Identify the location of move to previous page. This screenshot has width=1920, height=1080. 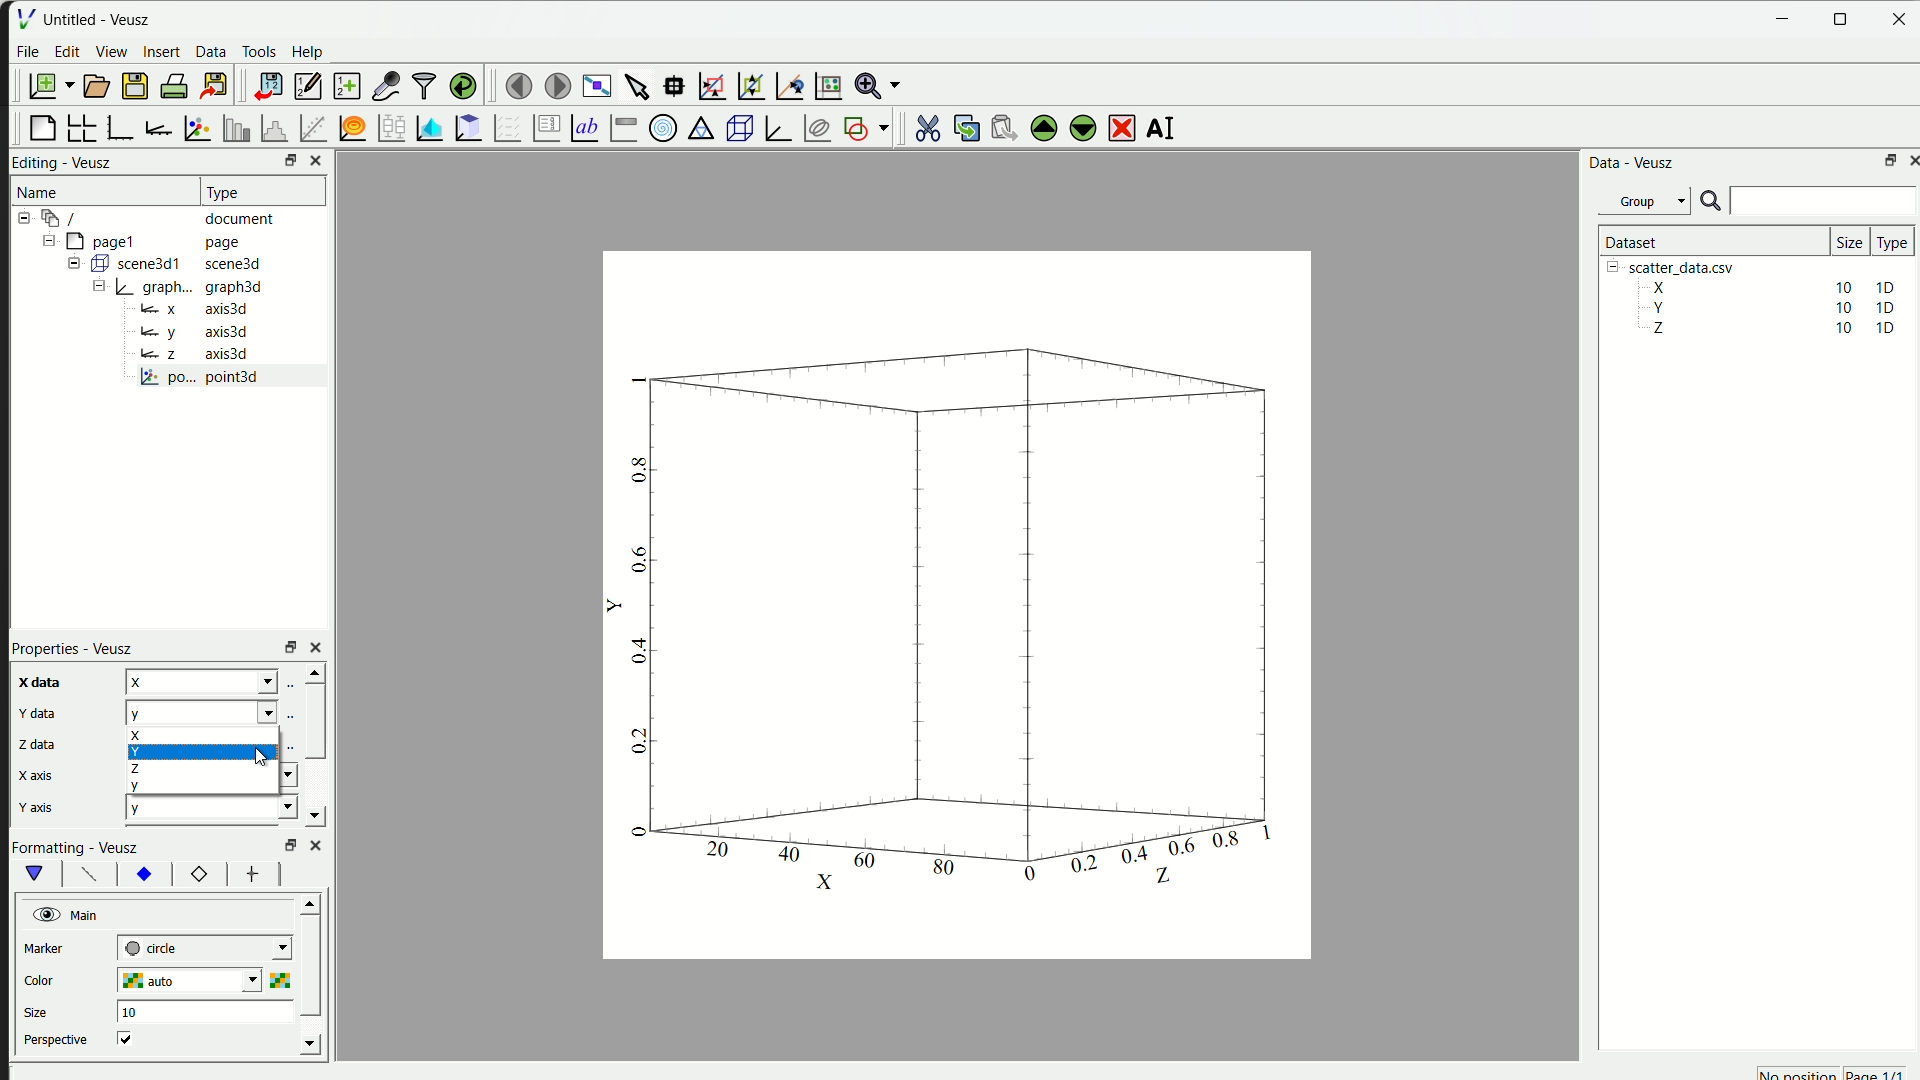
(516, 83).